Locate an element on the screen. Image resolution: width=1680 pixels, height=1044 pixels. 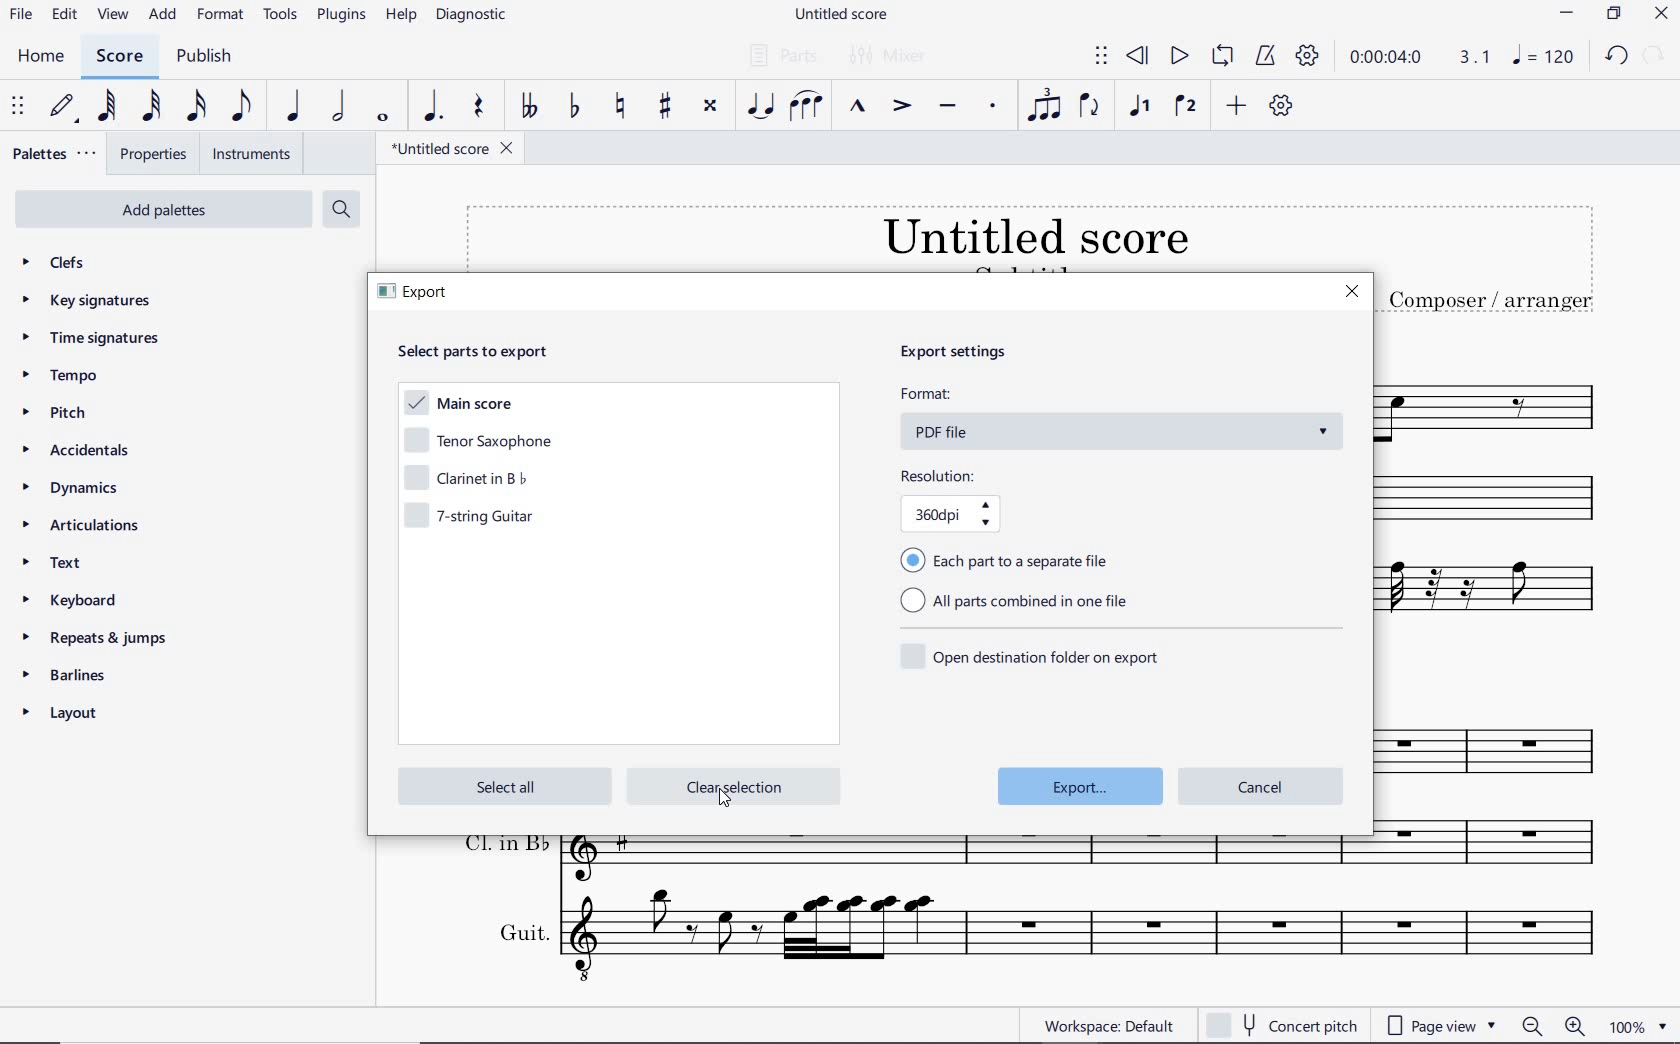
pitch is located at coordinates (57, 415).